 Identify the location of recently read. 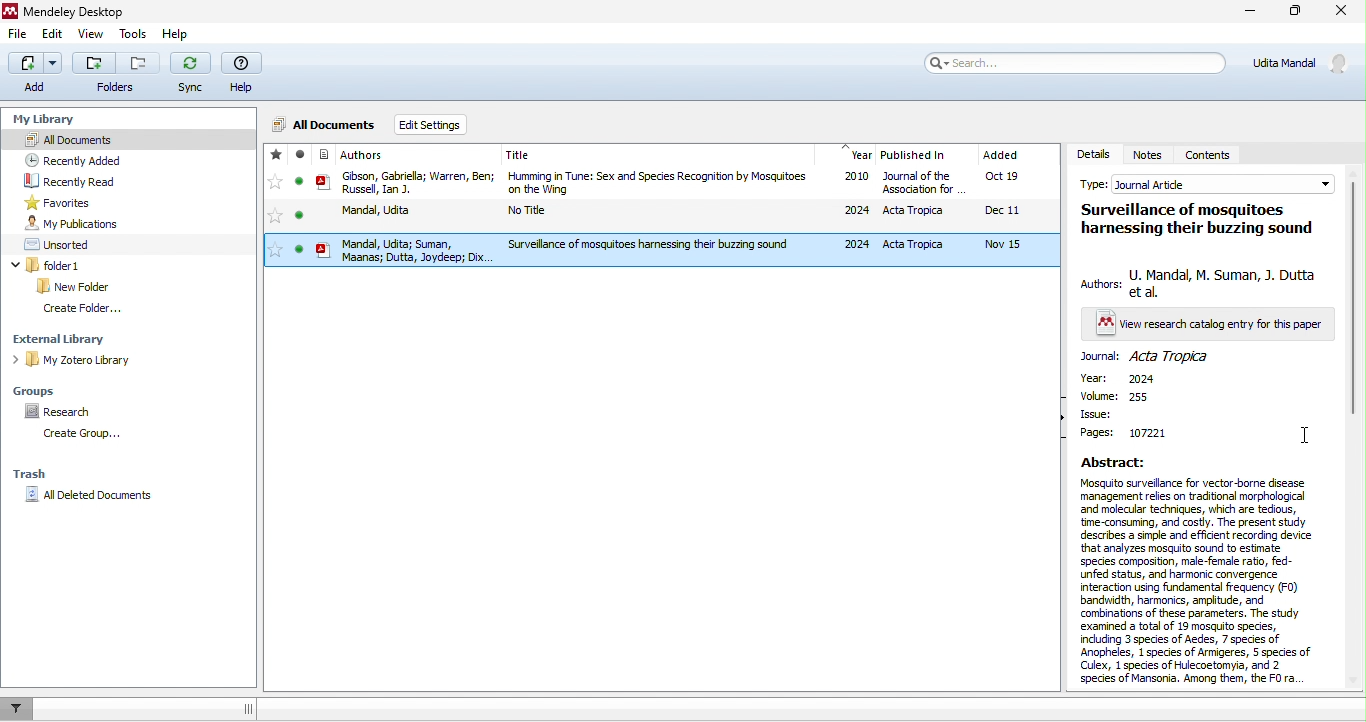
(72, 180).